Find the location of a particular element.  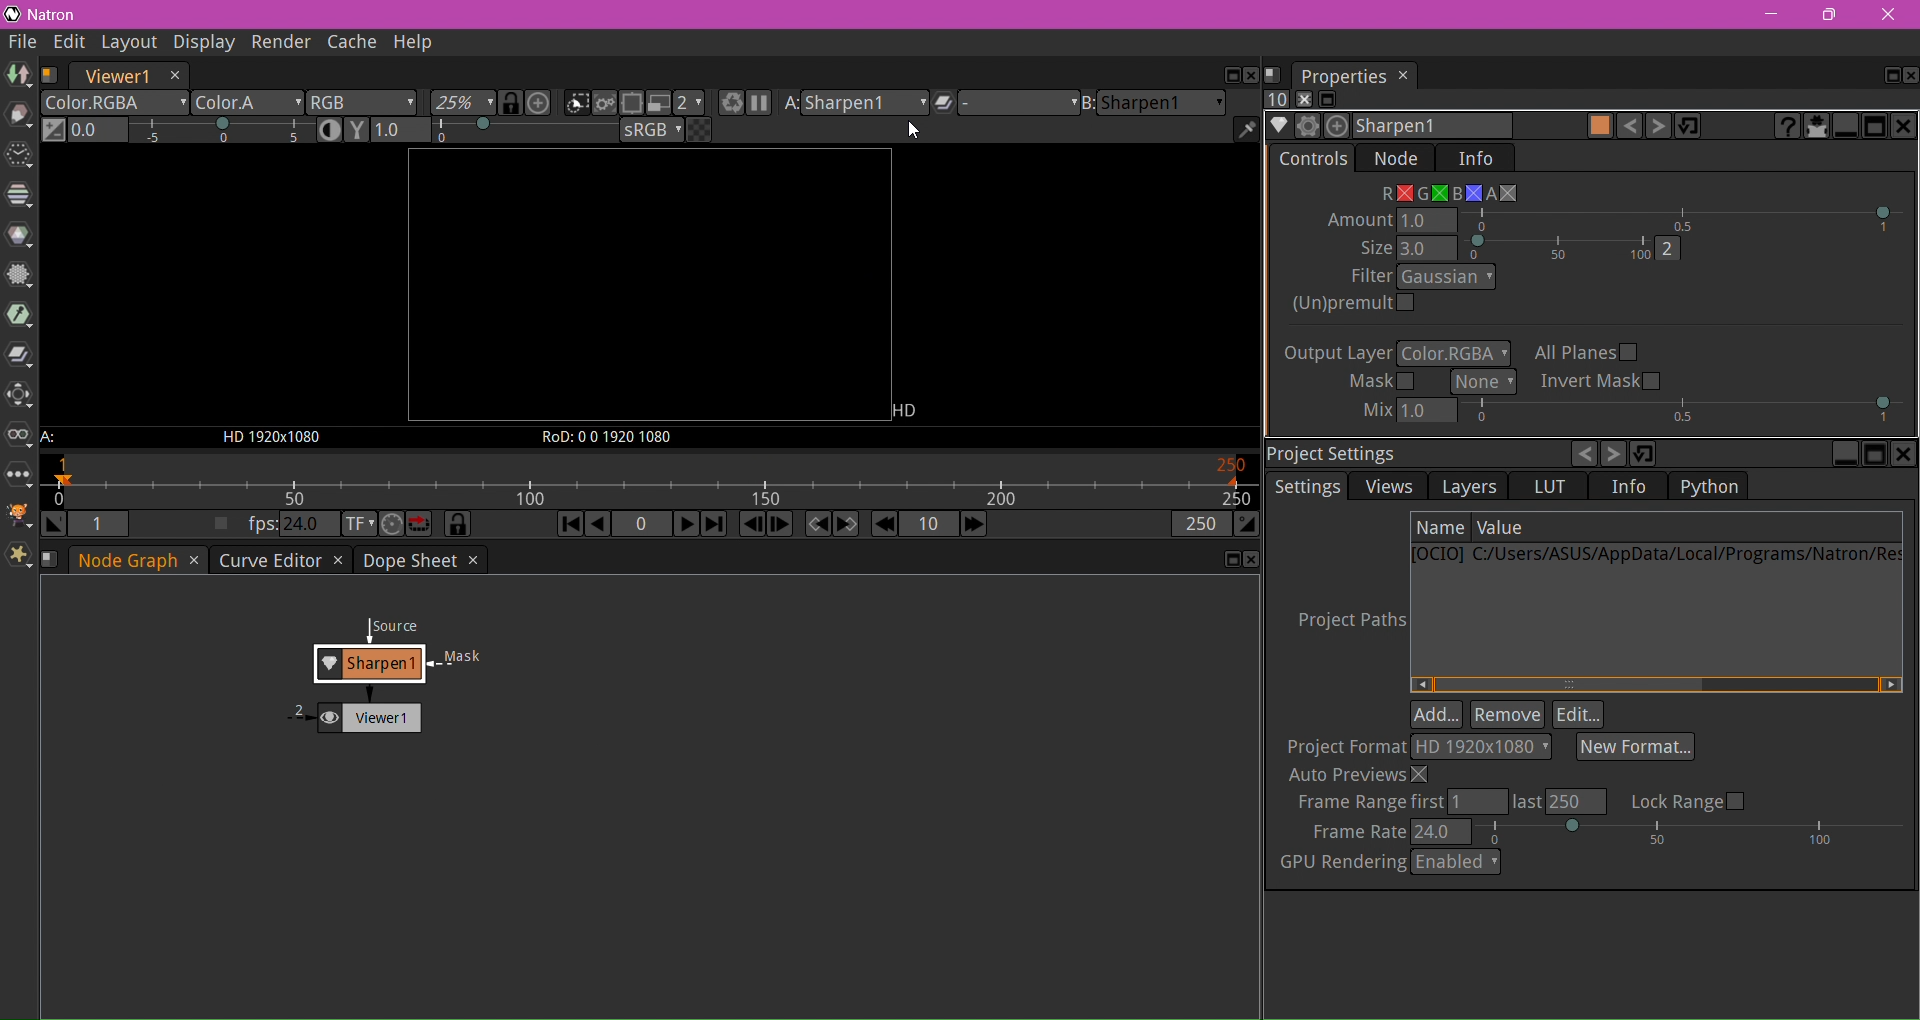

The playback frame is located at coordinates (651, 484).